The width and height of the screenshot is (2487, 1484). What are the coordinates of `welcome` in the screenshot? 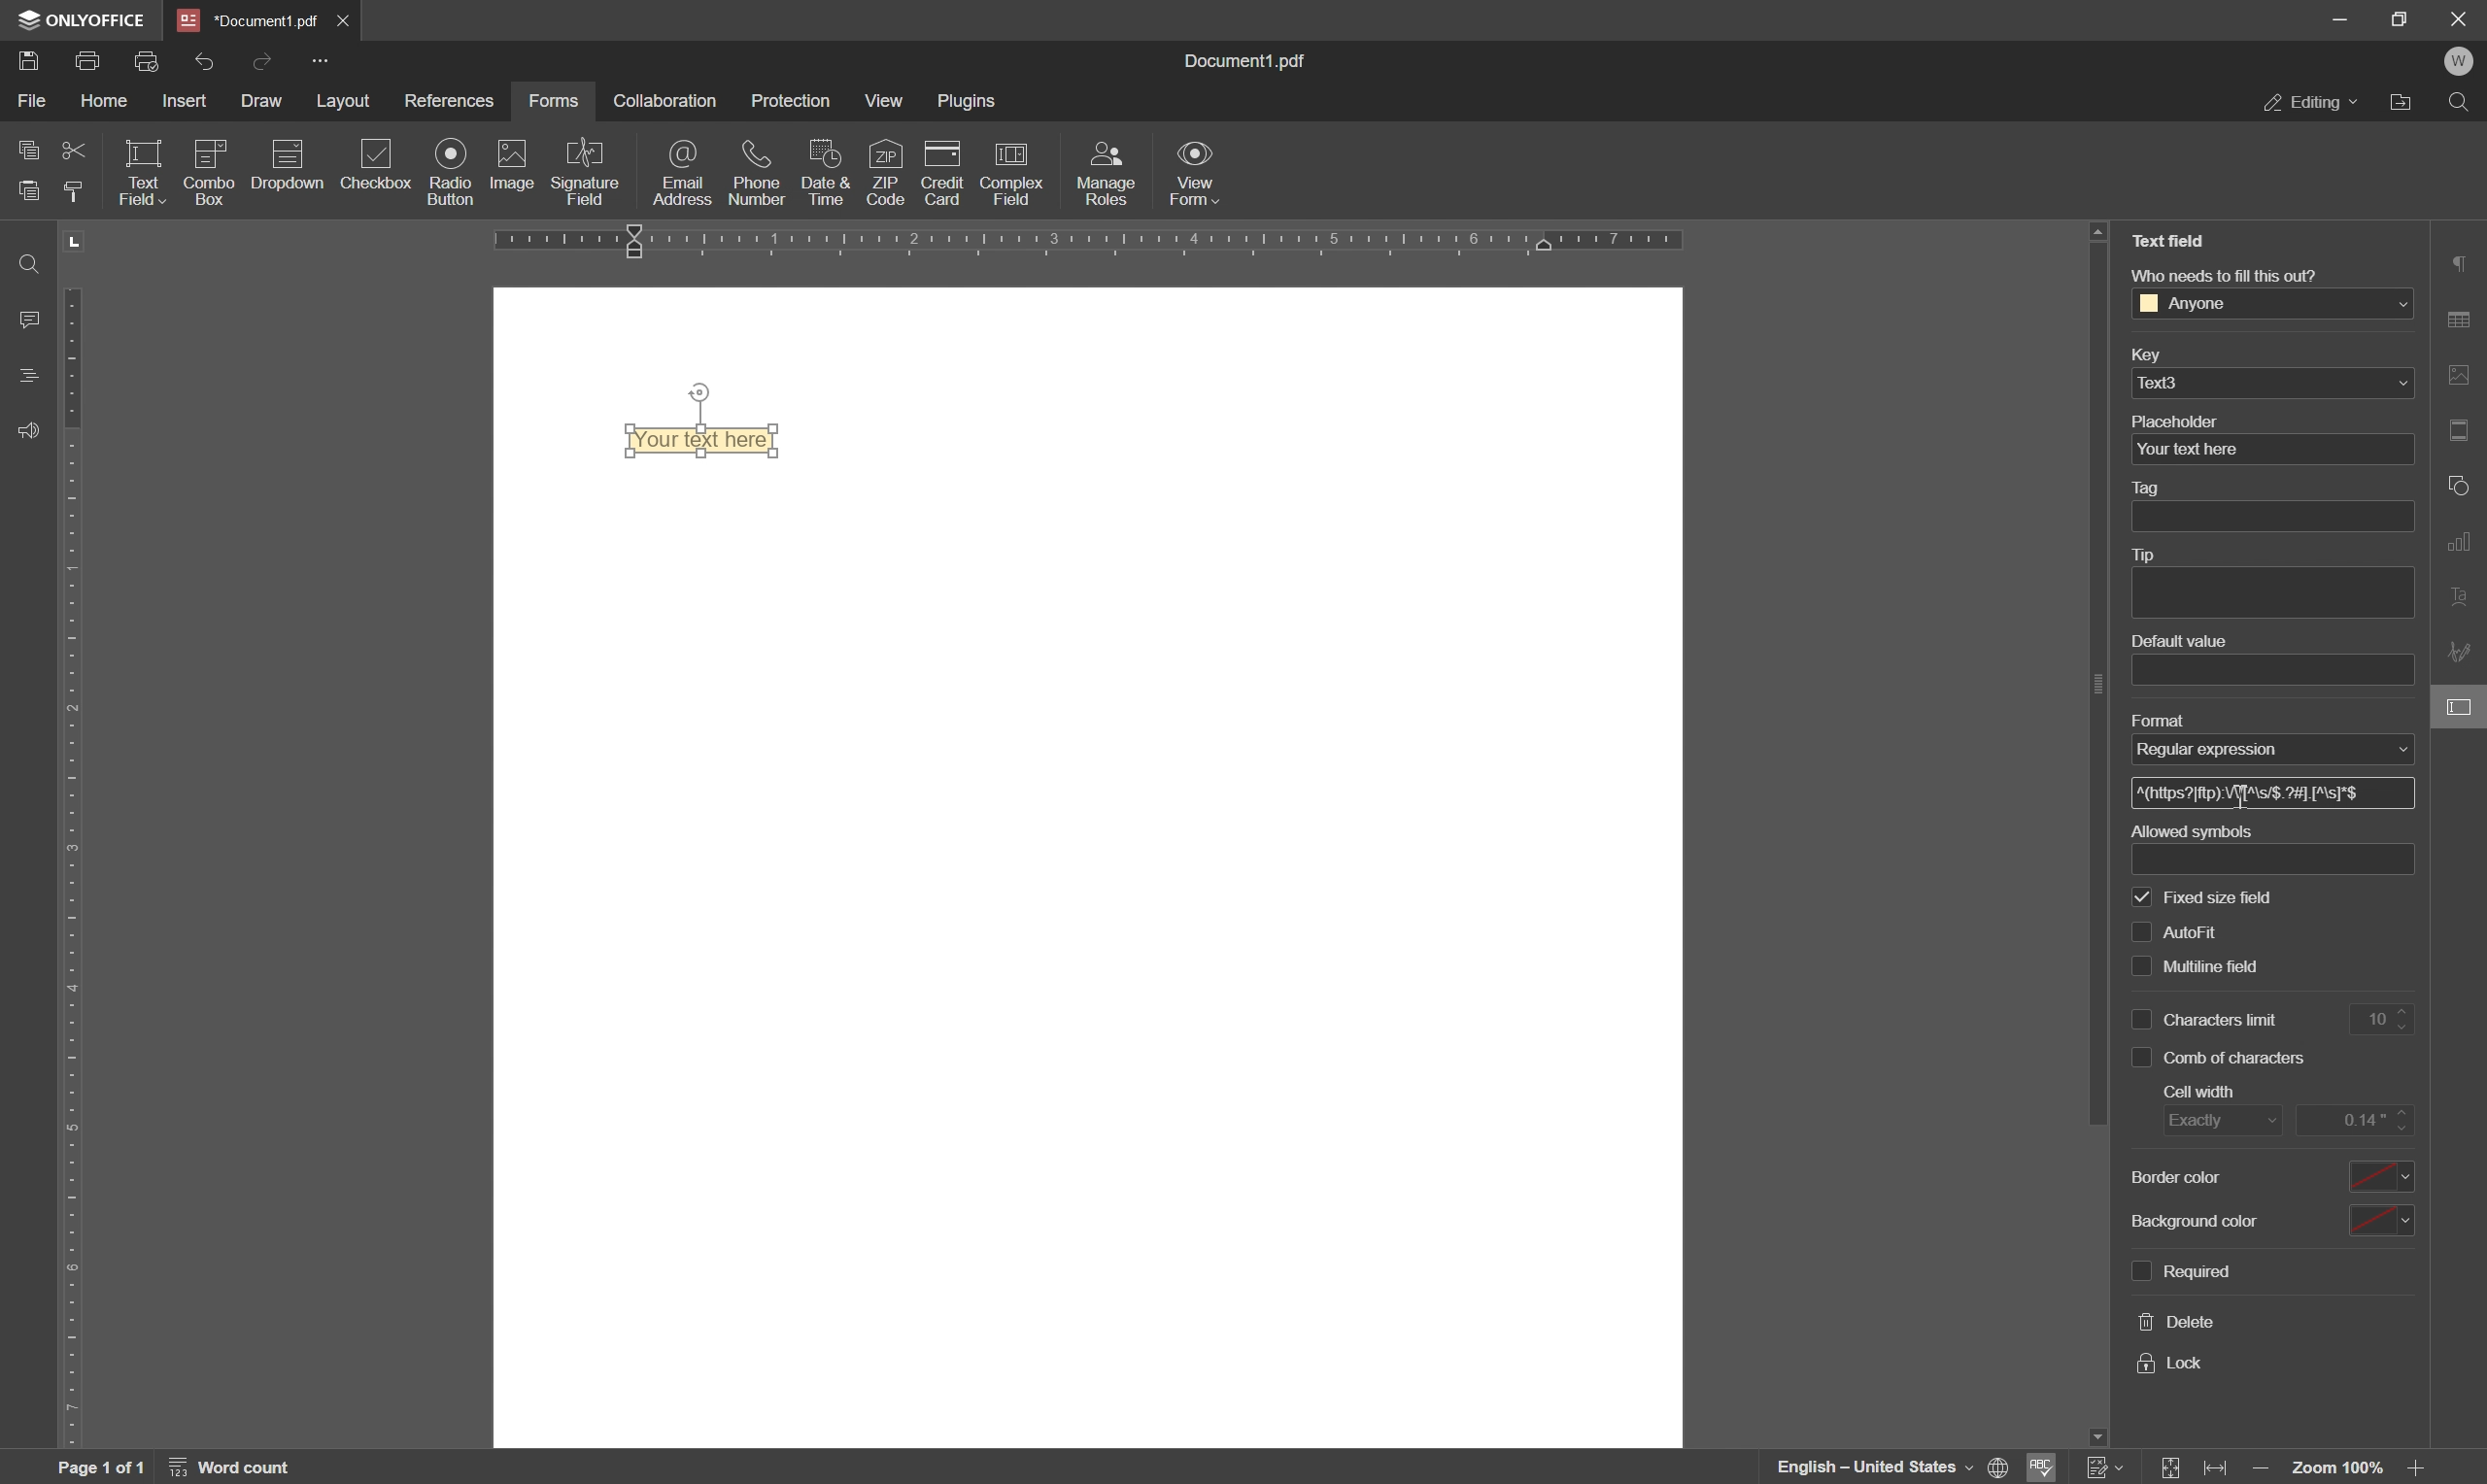 It's located at (2461, 62).